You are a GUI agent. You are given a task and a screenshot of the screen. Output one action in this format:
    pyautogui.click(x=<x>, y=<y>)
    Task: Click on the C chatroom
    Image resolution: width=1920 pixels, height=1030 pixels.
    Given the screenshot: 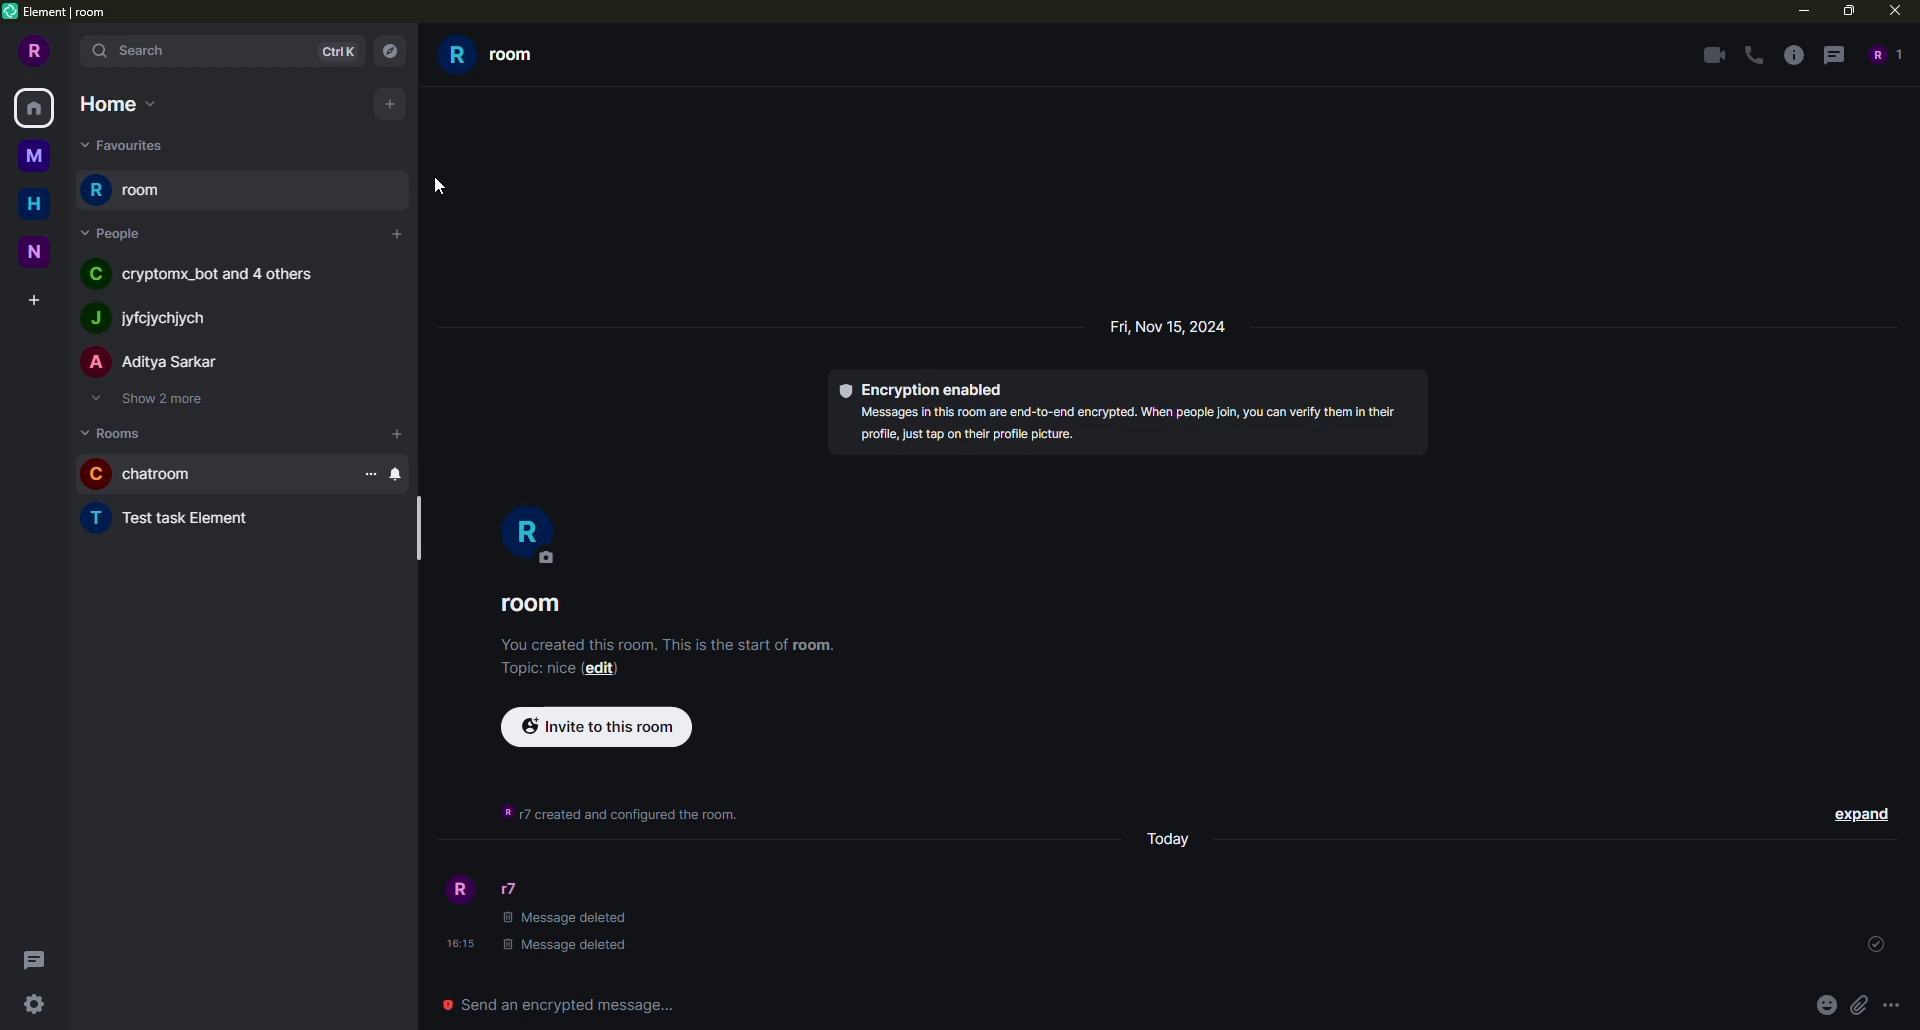 What is the action you would take?
    pyautogui.click(x=153, y=473)
    